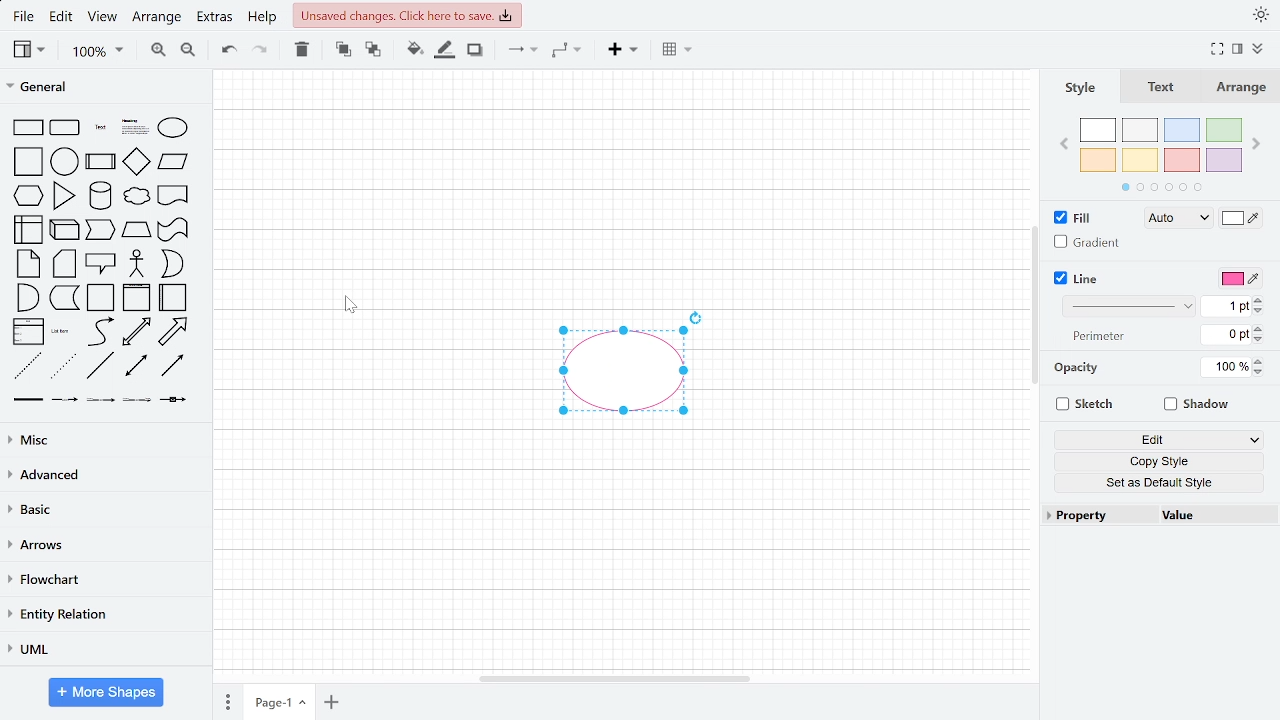 The height and width of the screenshot is (720, 1280). I want to click on opacity, so click(1078, 367).